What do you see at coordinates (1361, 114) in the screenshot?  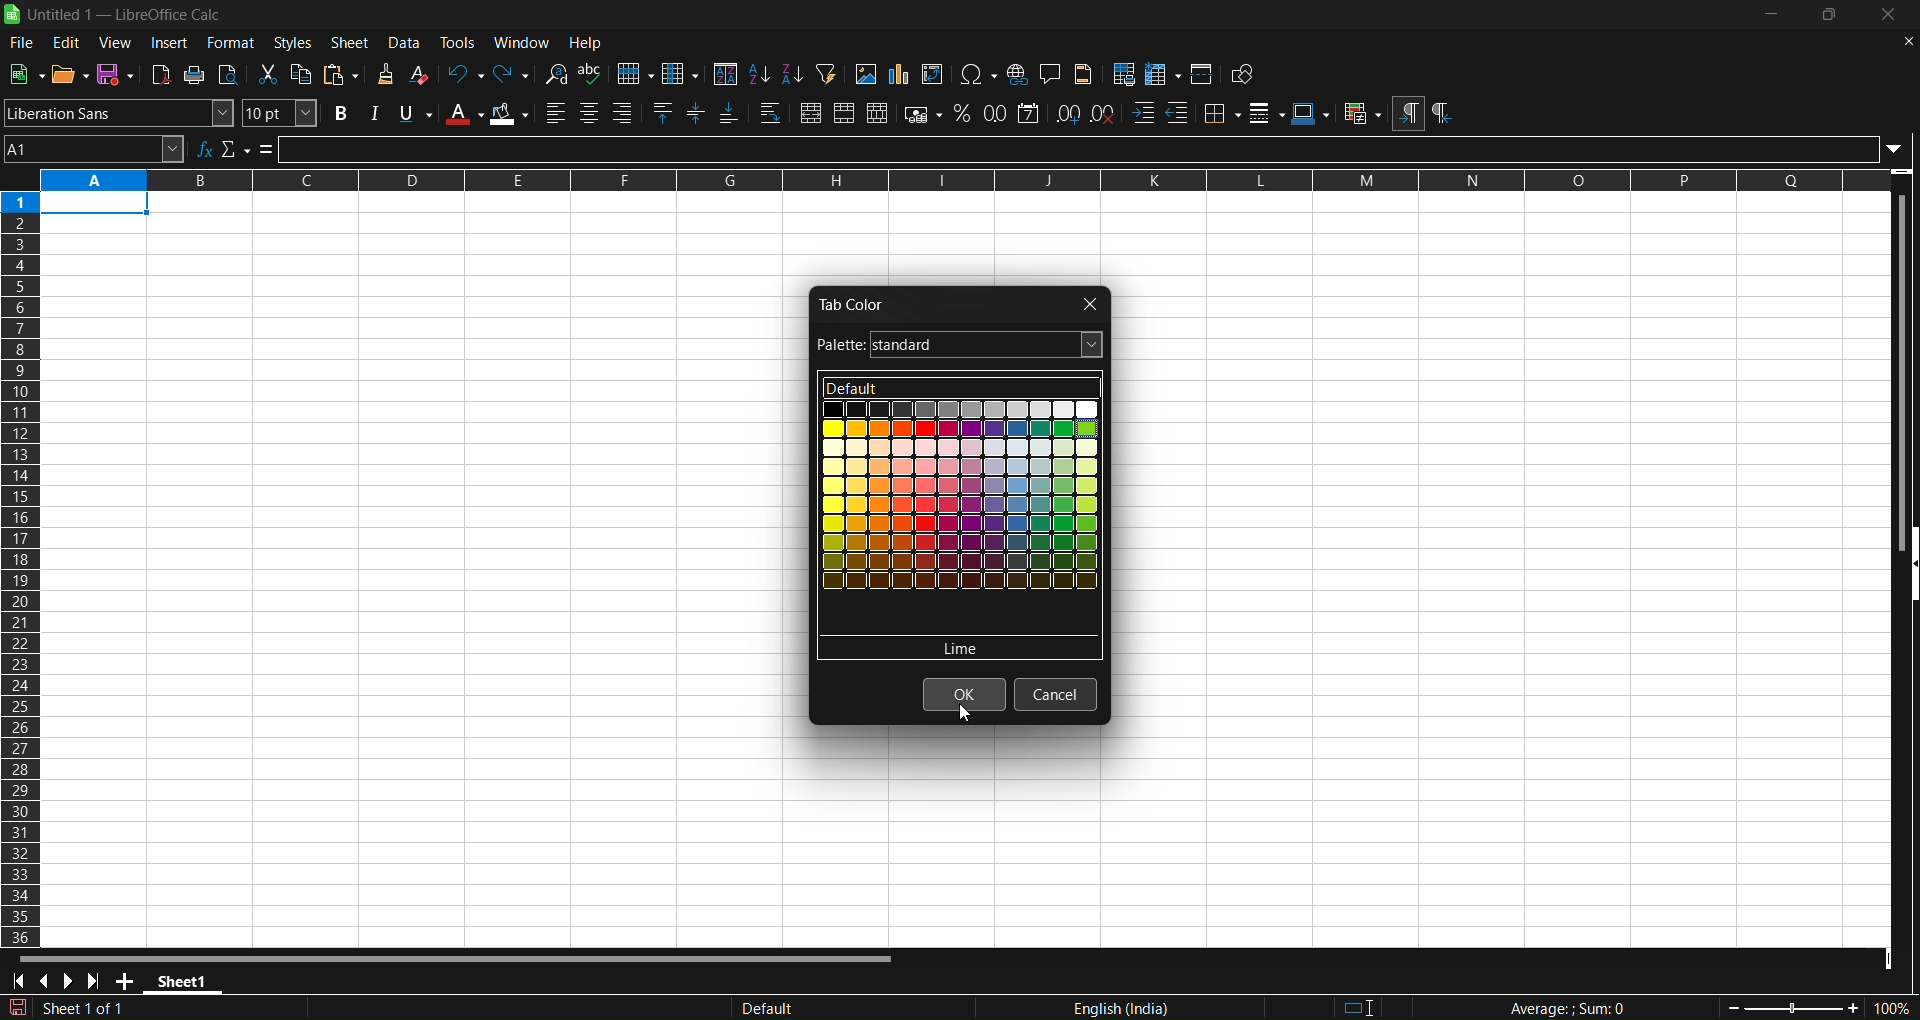 I see `conditional` at bounding box center [1361, 114].